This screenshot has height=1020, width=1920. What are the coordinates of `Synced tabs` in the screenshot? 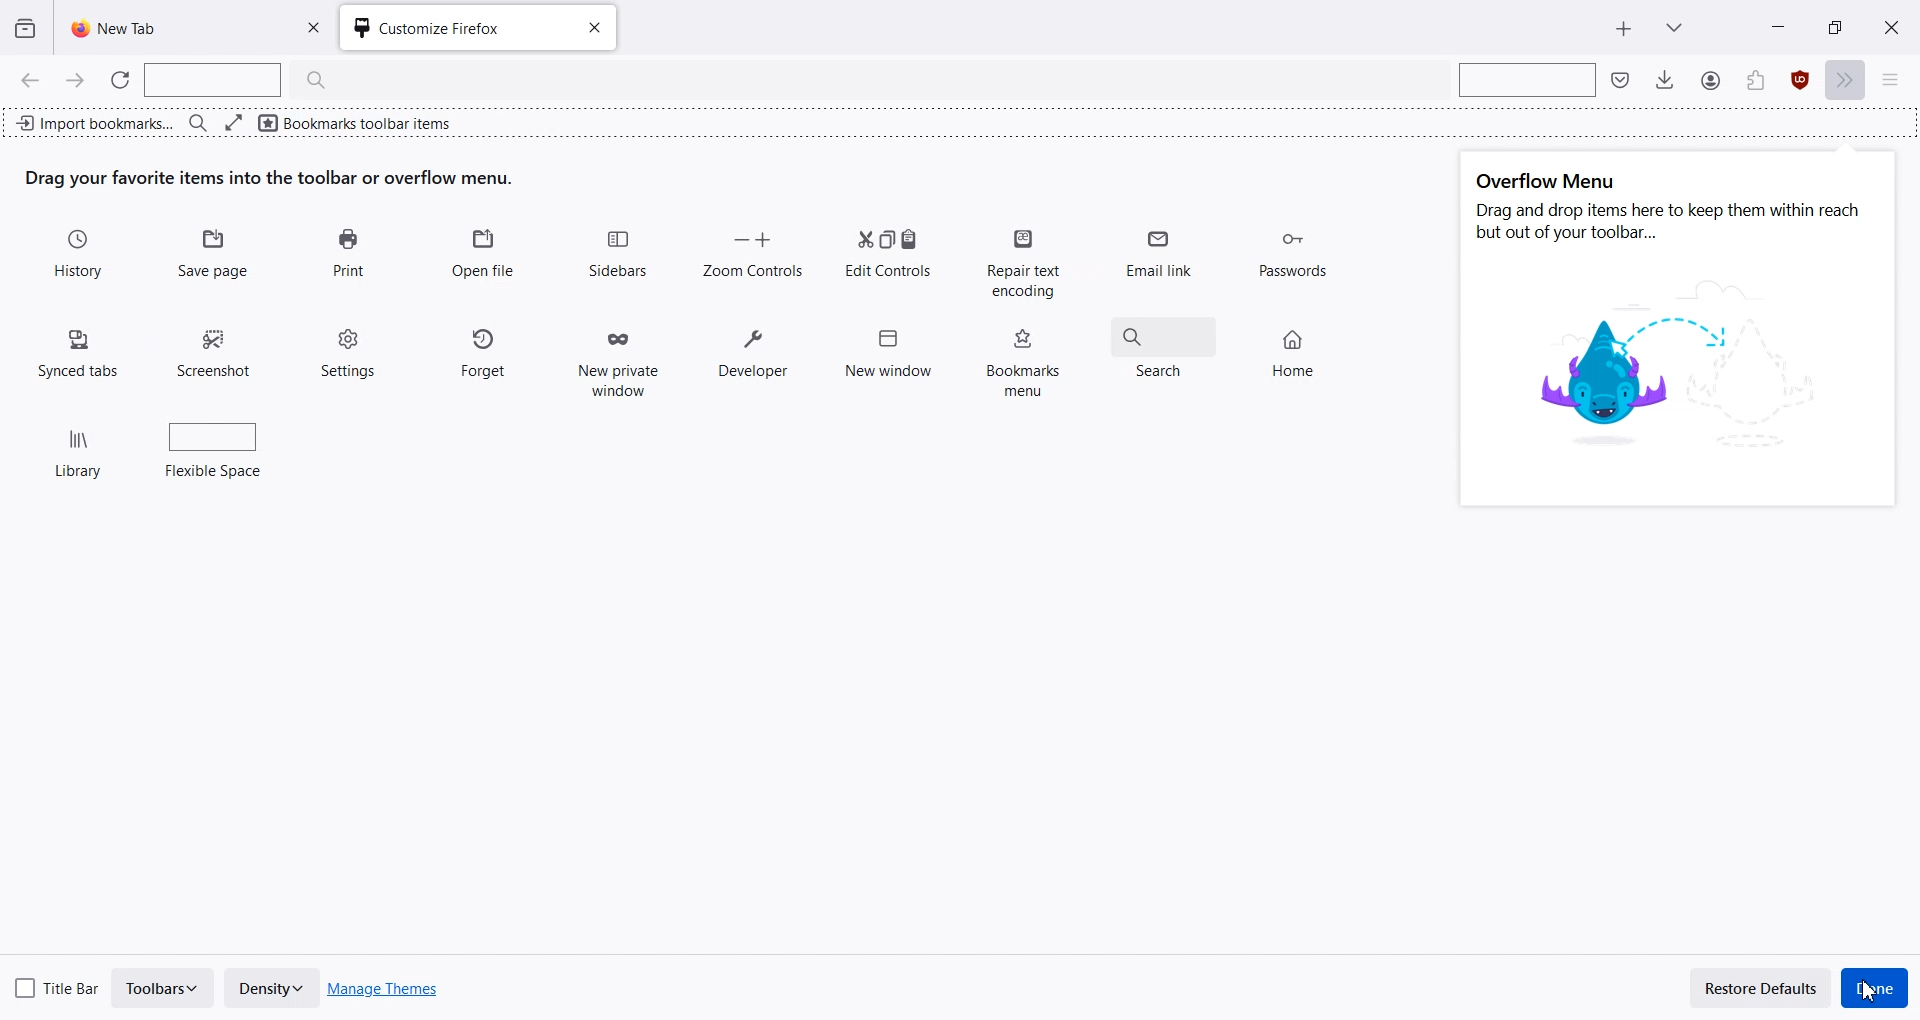 It's located at (79, 350).